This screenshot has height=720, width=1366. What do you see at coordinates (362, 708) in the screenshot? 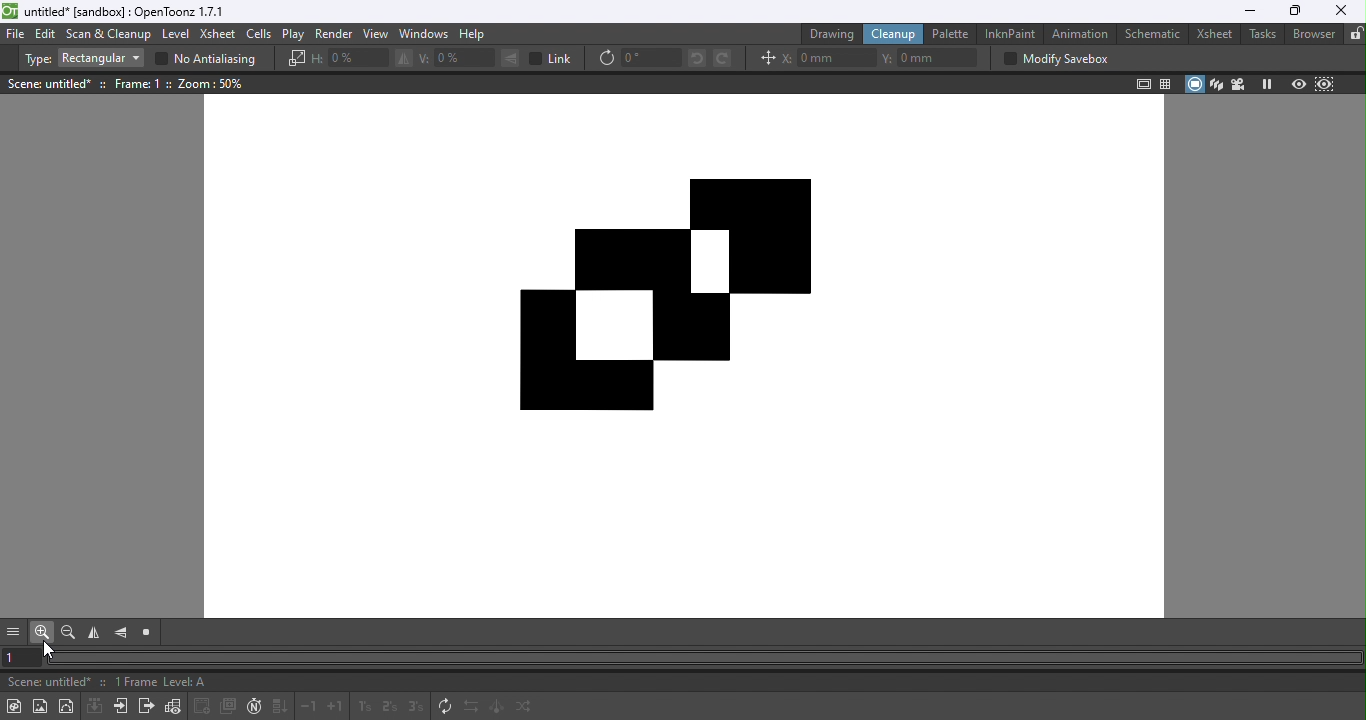
I see `Reframe on 1's` at bounding box center [362, 708].